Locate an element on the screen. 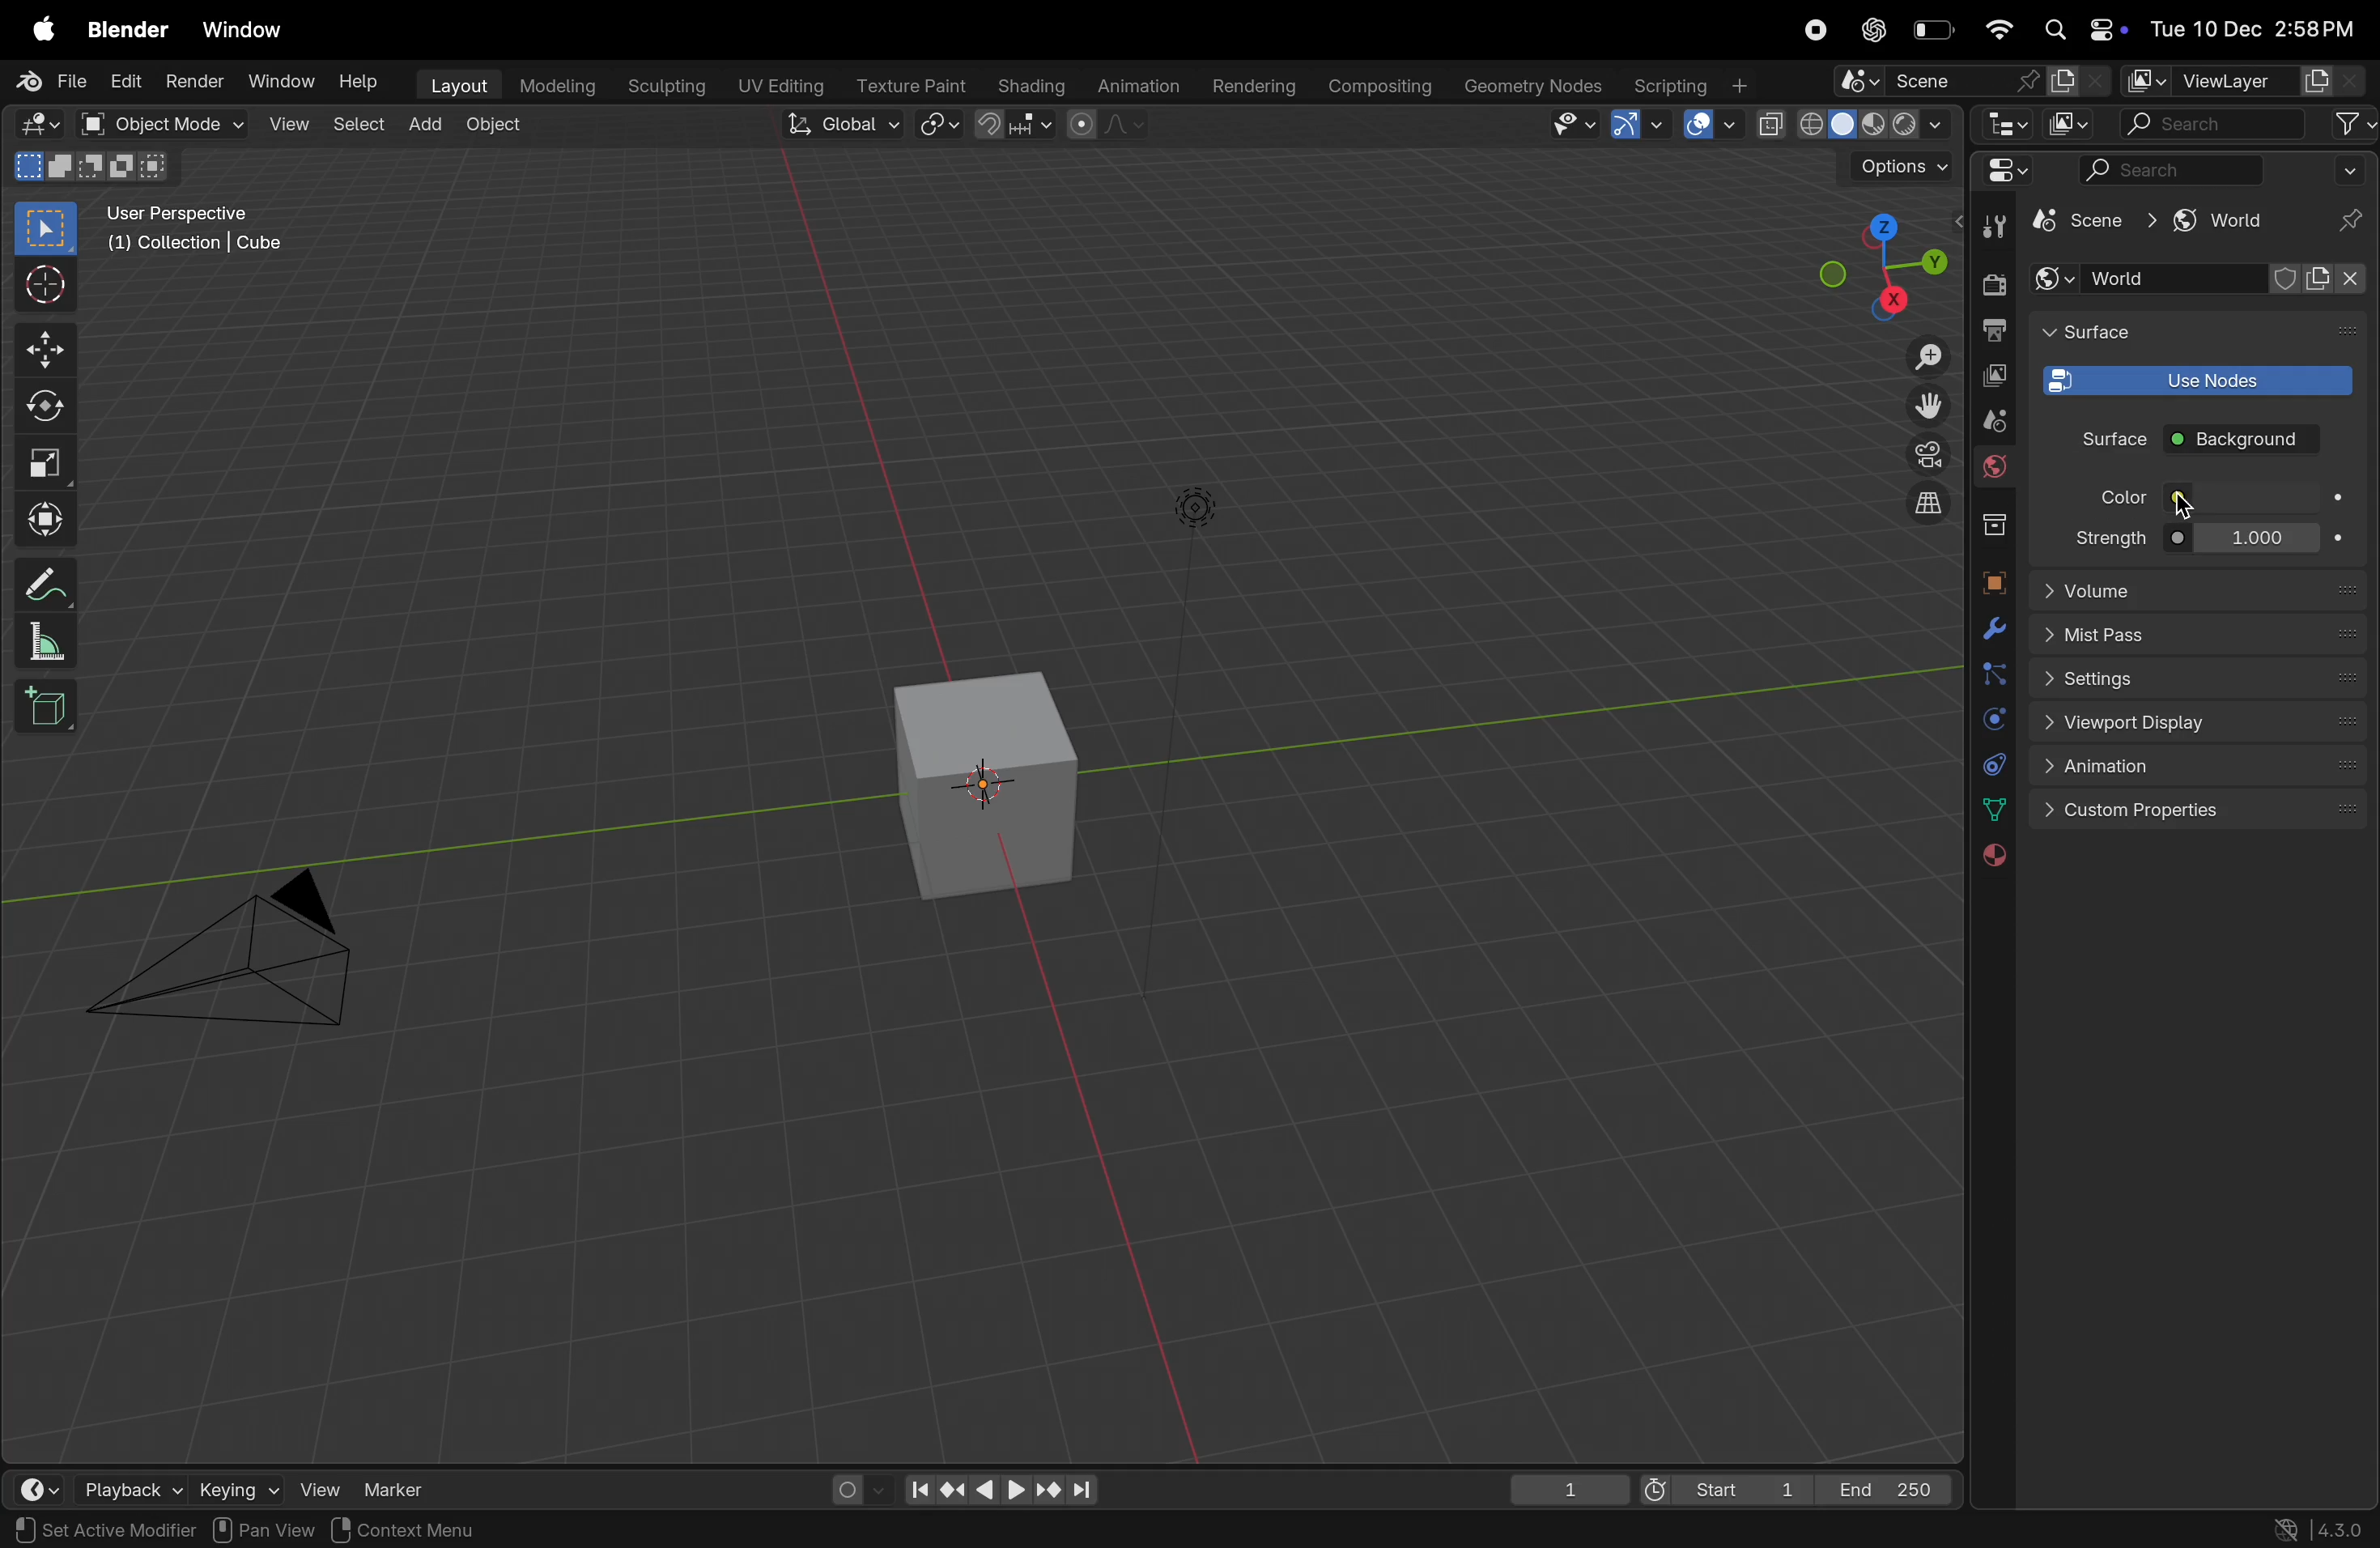 This screenshot has width=2380, height=1548. Render is located at coordinates (192, 84).